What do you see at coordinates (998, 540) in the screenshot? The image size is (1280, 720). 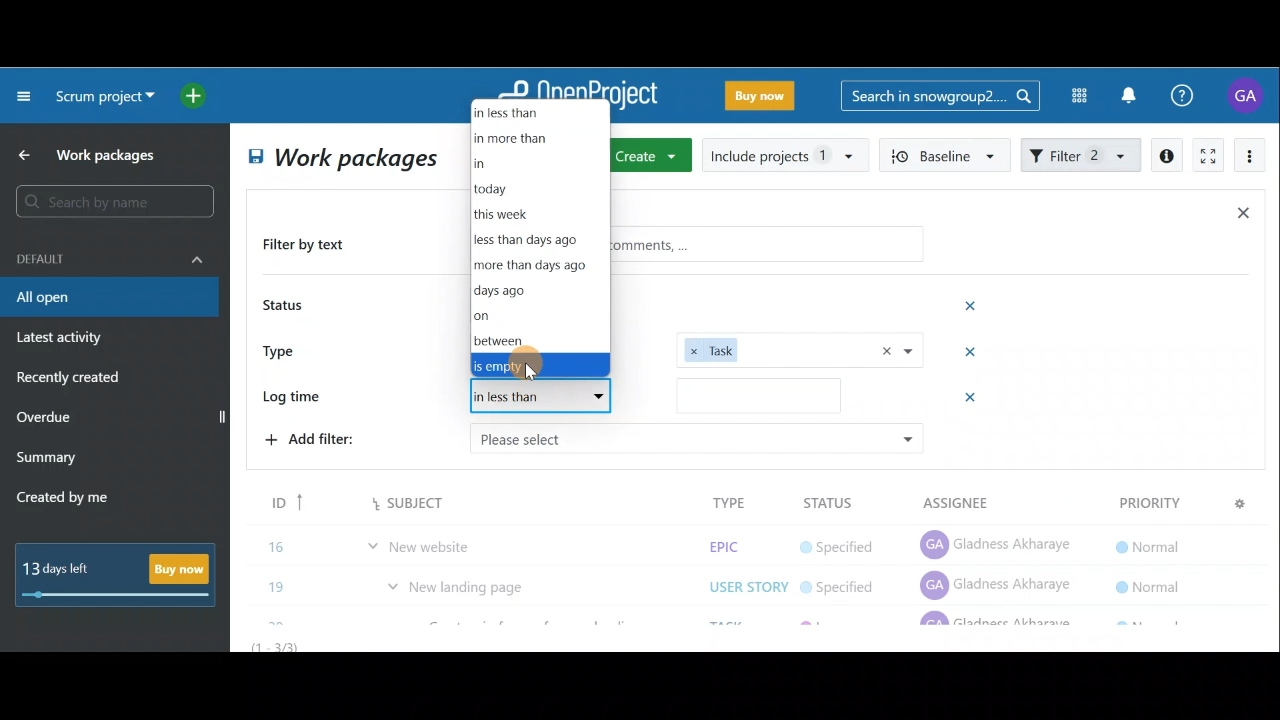 I see `page TASK a(GA) Gladness Akharaye` at bounding box center [998, 540].